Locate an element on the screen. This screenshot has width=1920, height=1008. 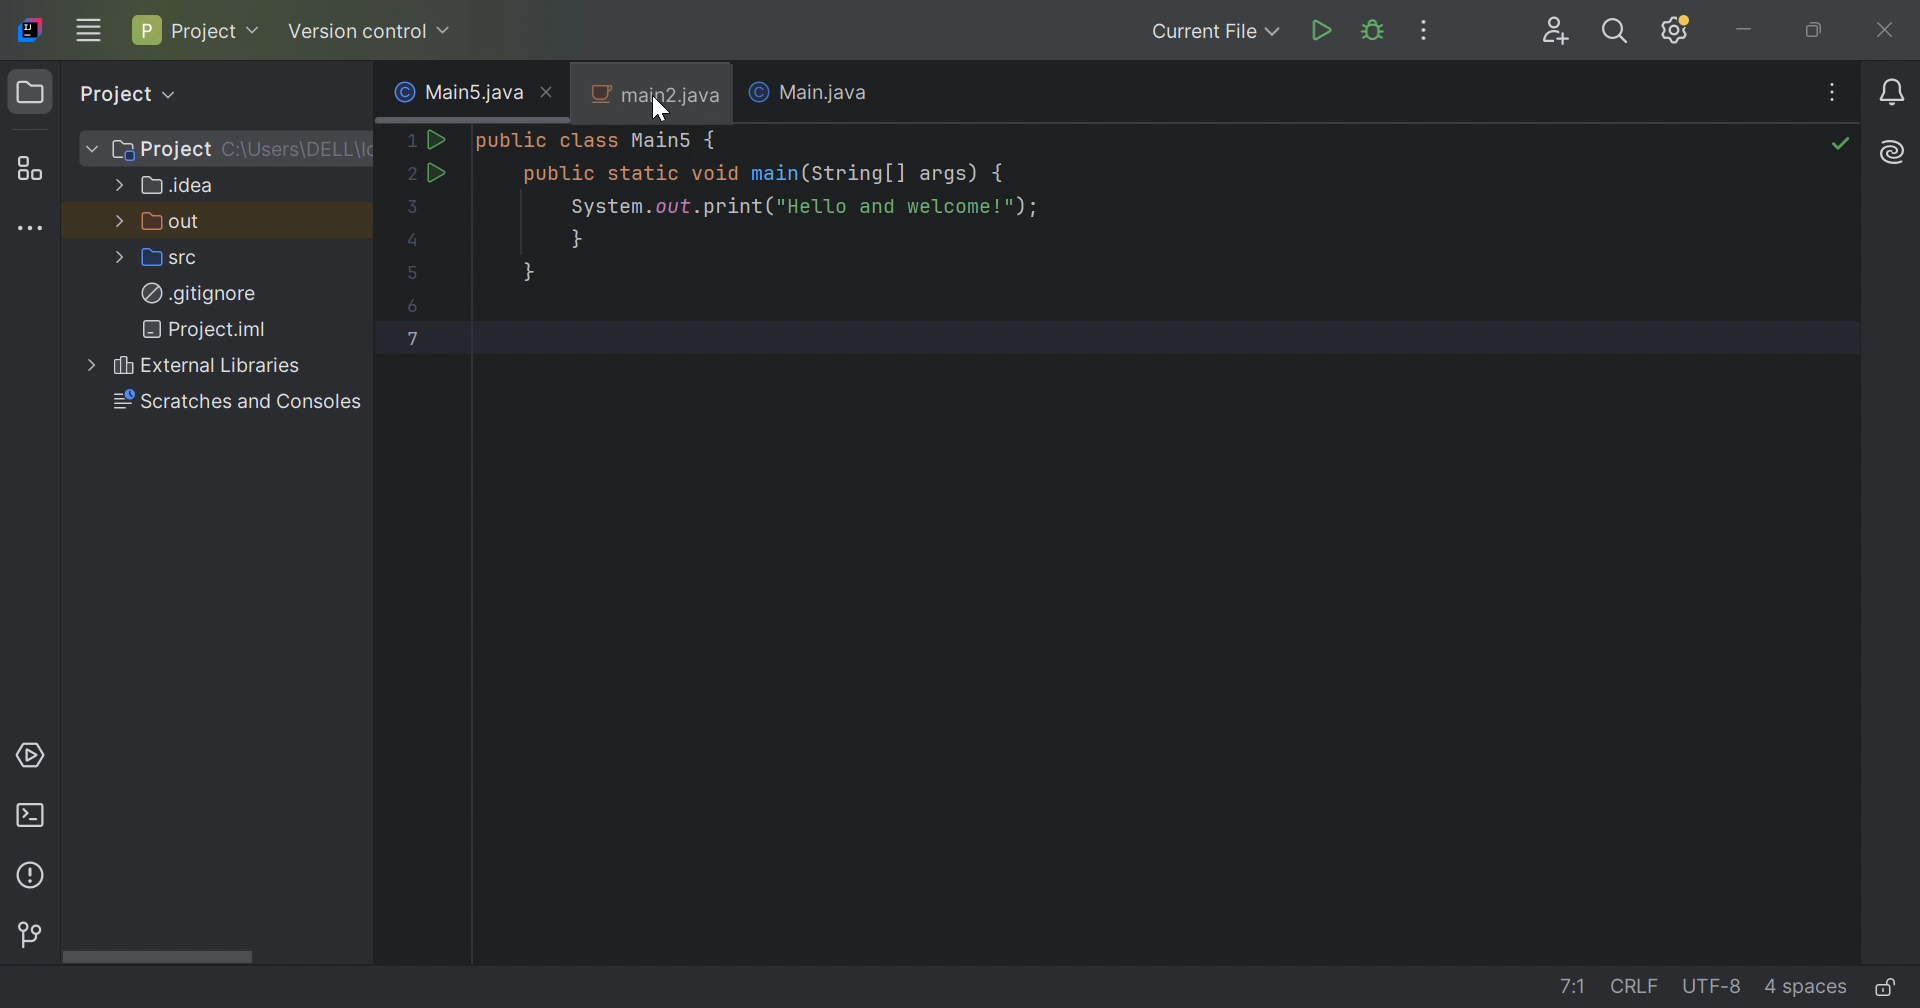
Scratches and consoles is located at coordinates (241, 401).